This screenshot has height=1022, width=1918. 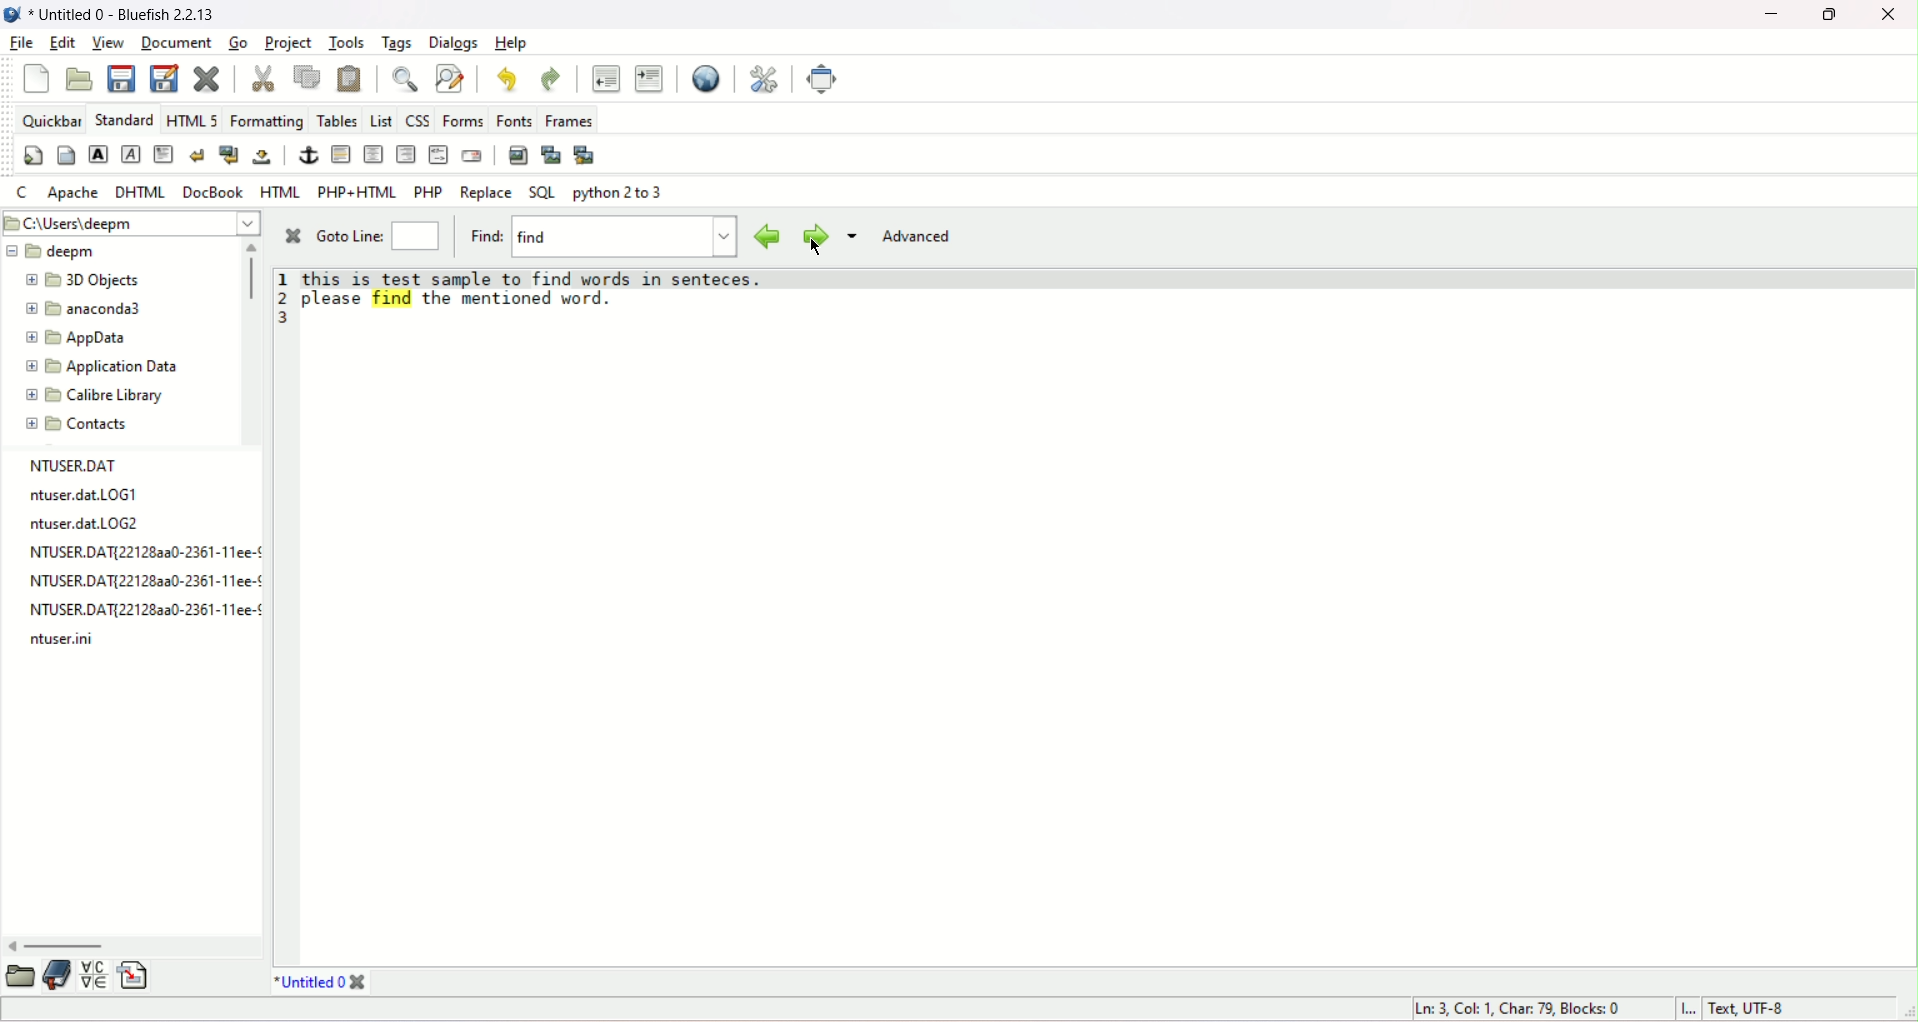 What do you see at coordinates (760, 79) in the screenshot?
I see `edit preferences` at bounding box center [760, 79].